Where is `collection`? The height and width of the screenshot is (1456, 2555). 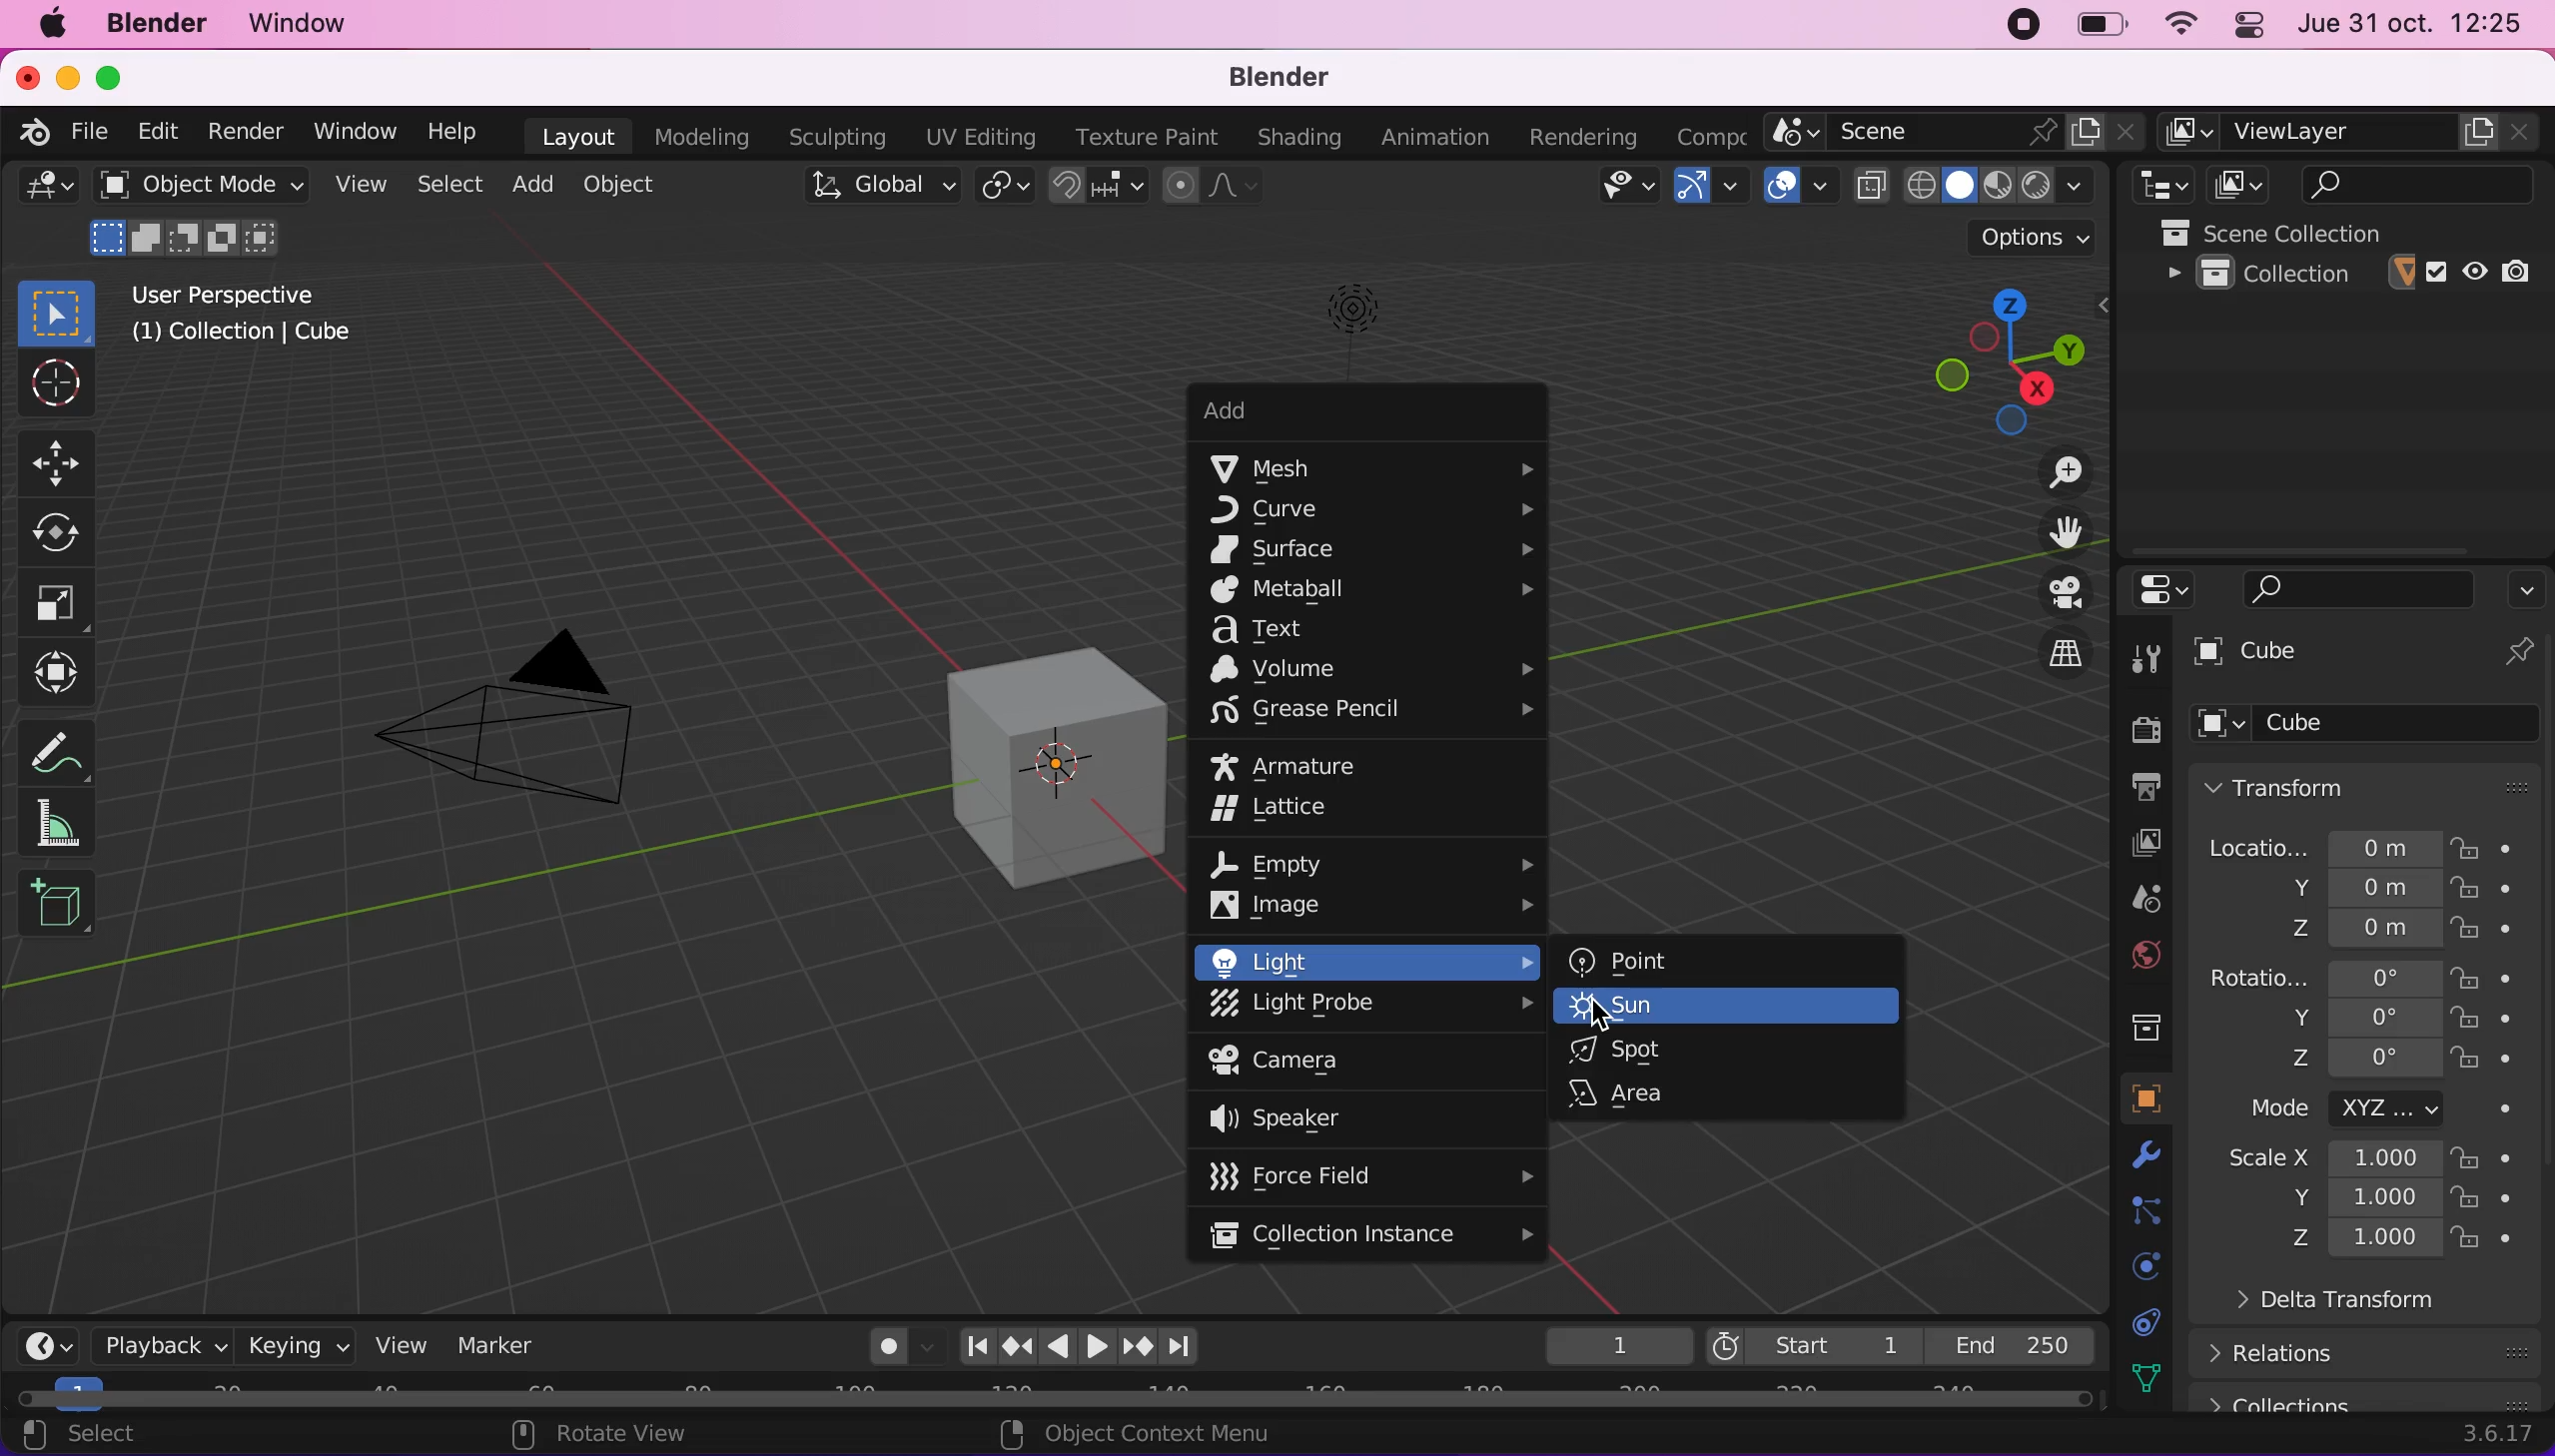
collection is located at coordinates (2352, 274).